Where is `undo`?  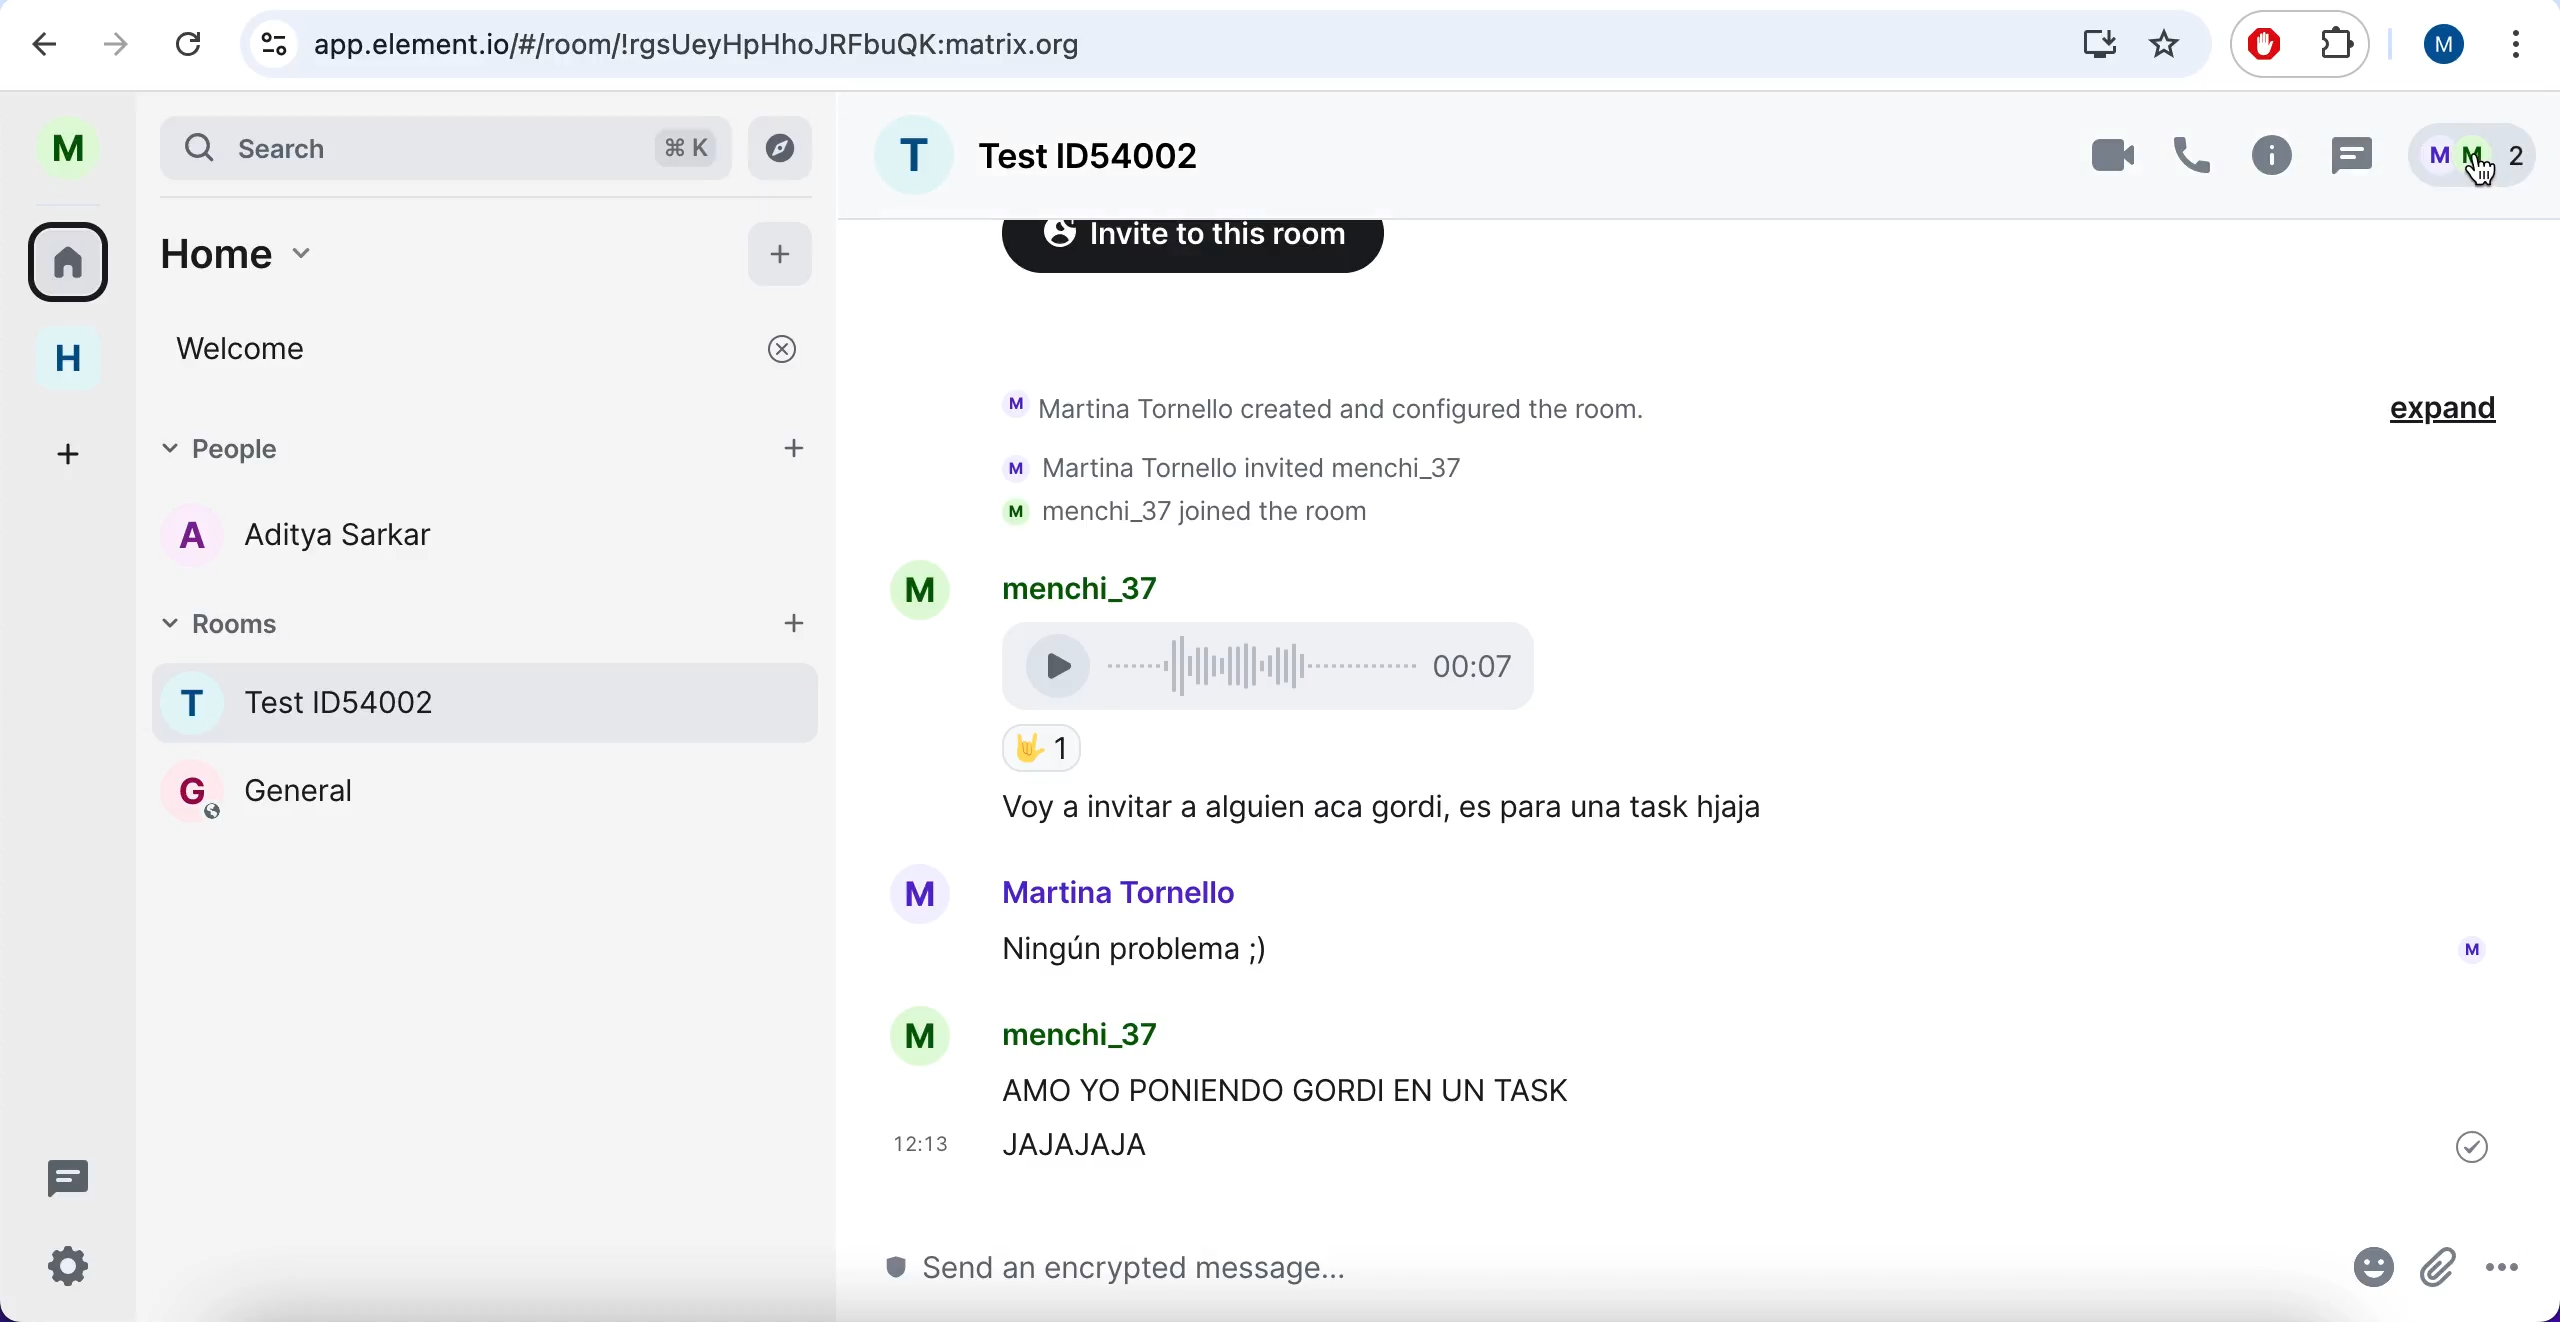 undo is located at coordinates (53, 47).